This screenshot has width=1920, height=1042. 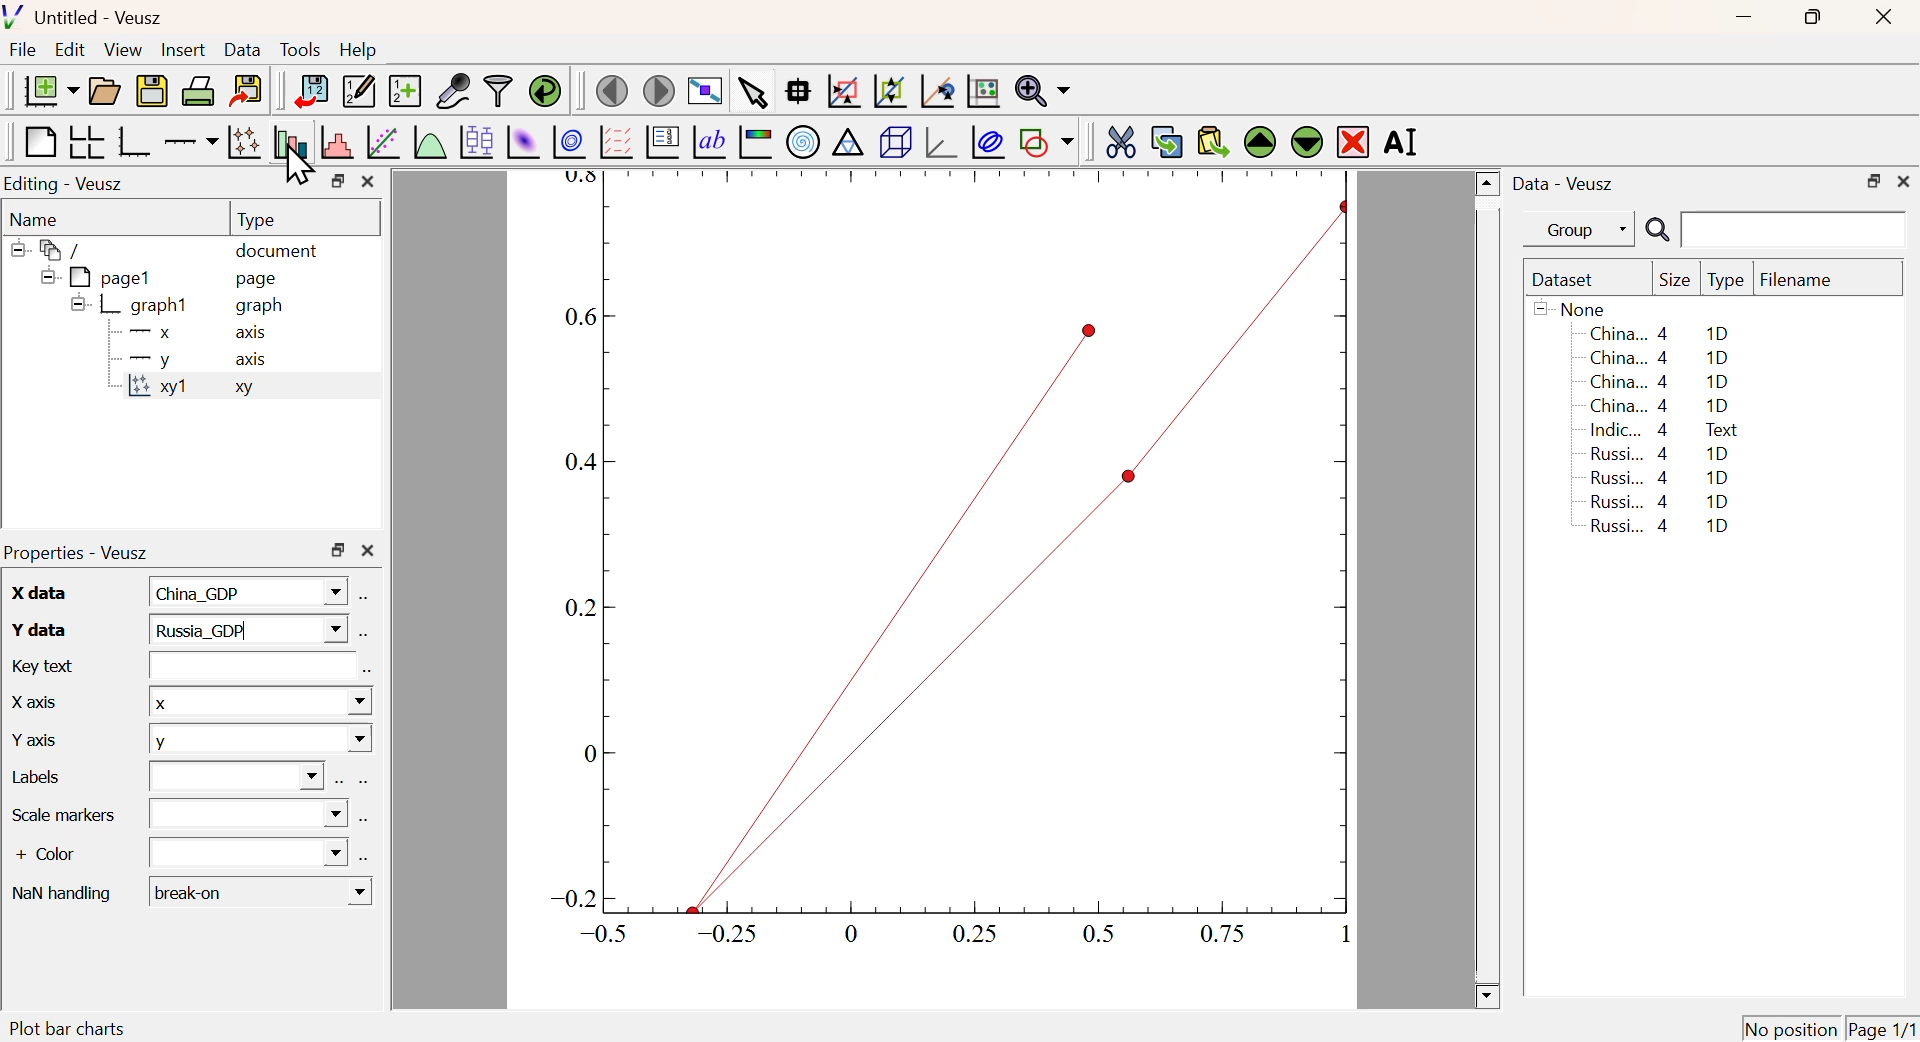 What do you see at coordinates (33, 627) in the screenshot?
I see `Y data` at bounding box center [33, 627].